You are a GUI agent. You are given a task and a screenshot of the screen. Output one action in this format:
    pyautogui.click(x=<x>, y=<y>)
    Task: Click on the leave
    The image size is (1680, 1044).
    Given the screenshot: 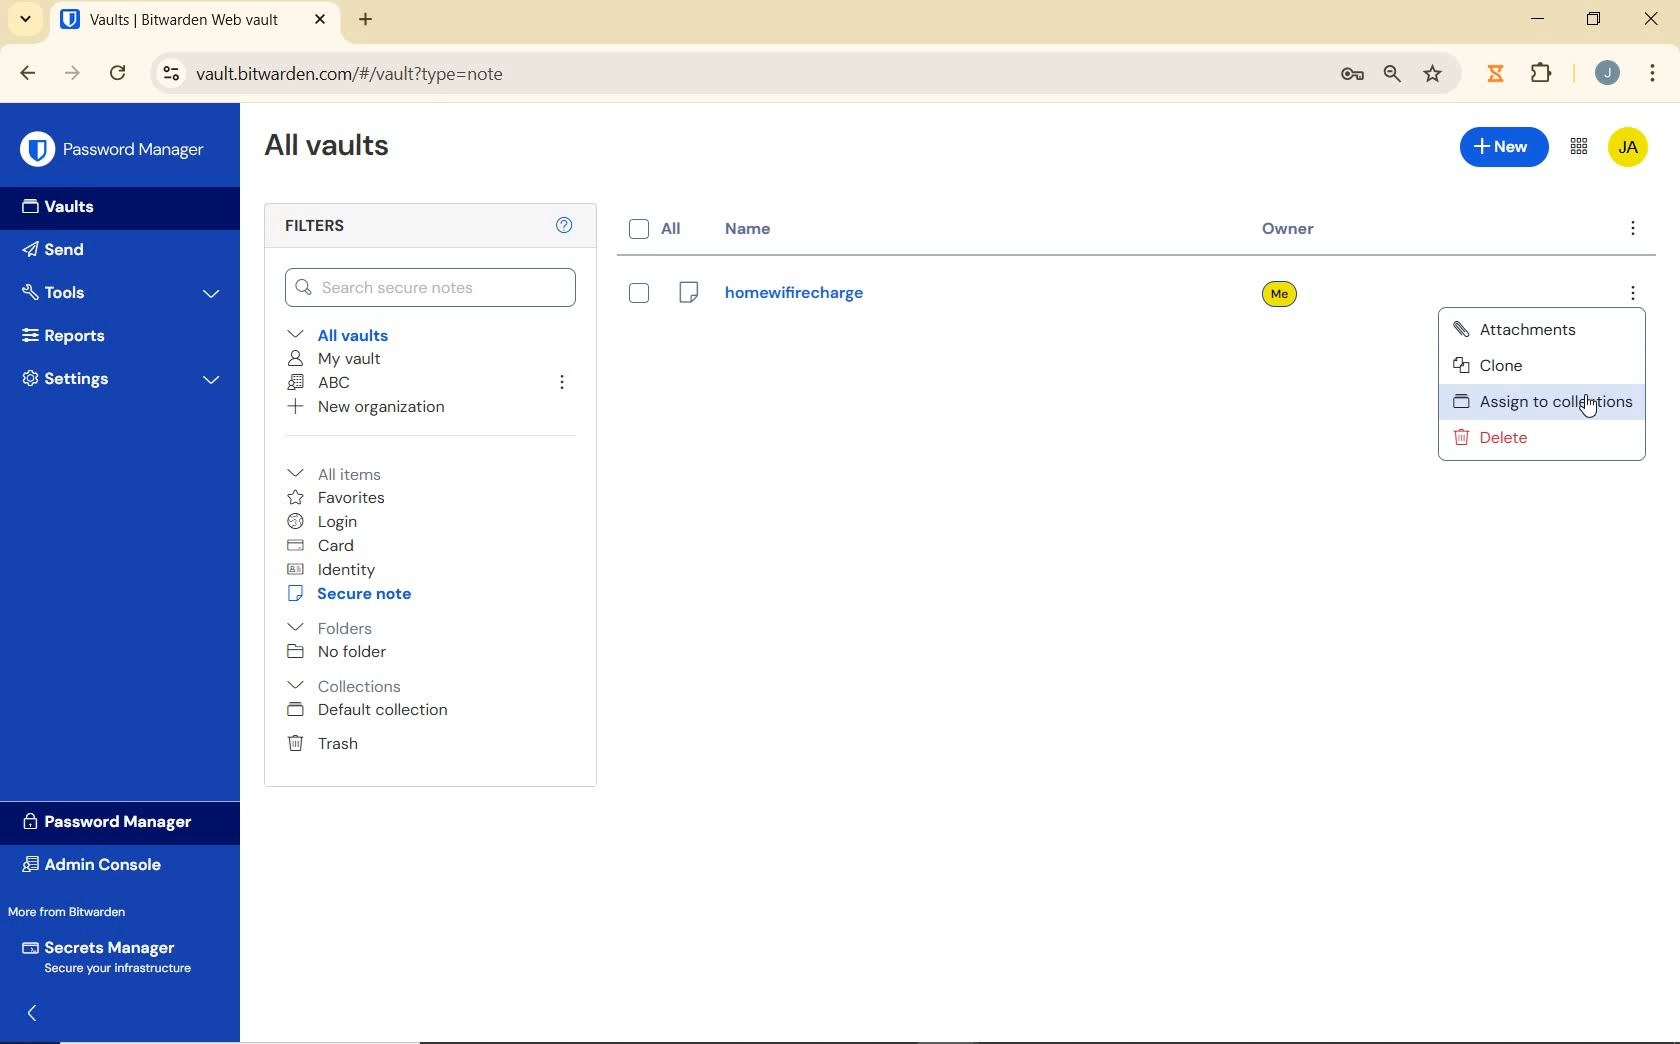 What is the action you would take?
    pyautogui.click(x=563, y=386)
    